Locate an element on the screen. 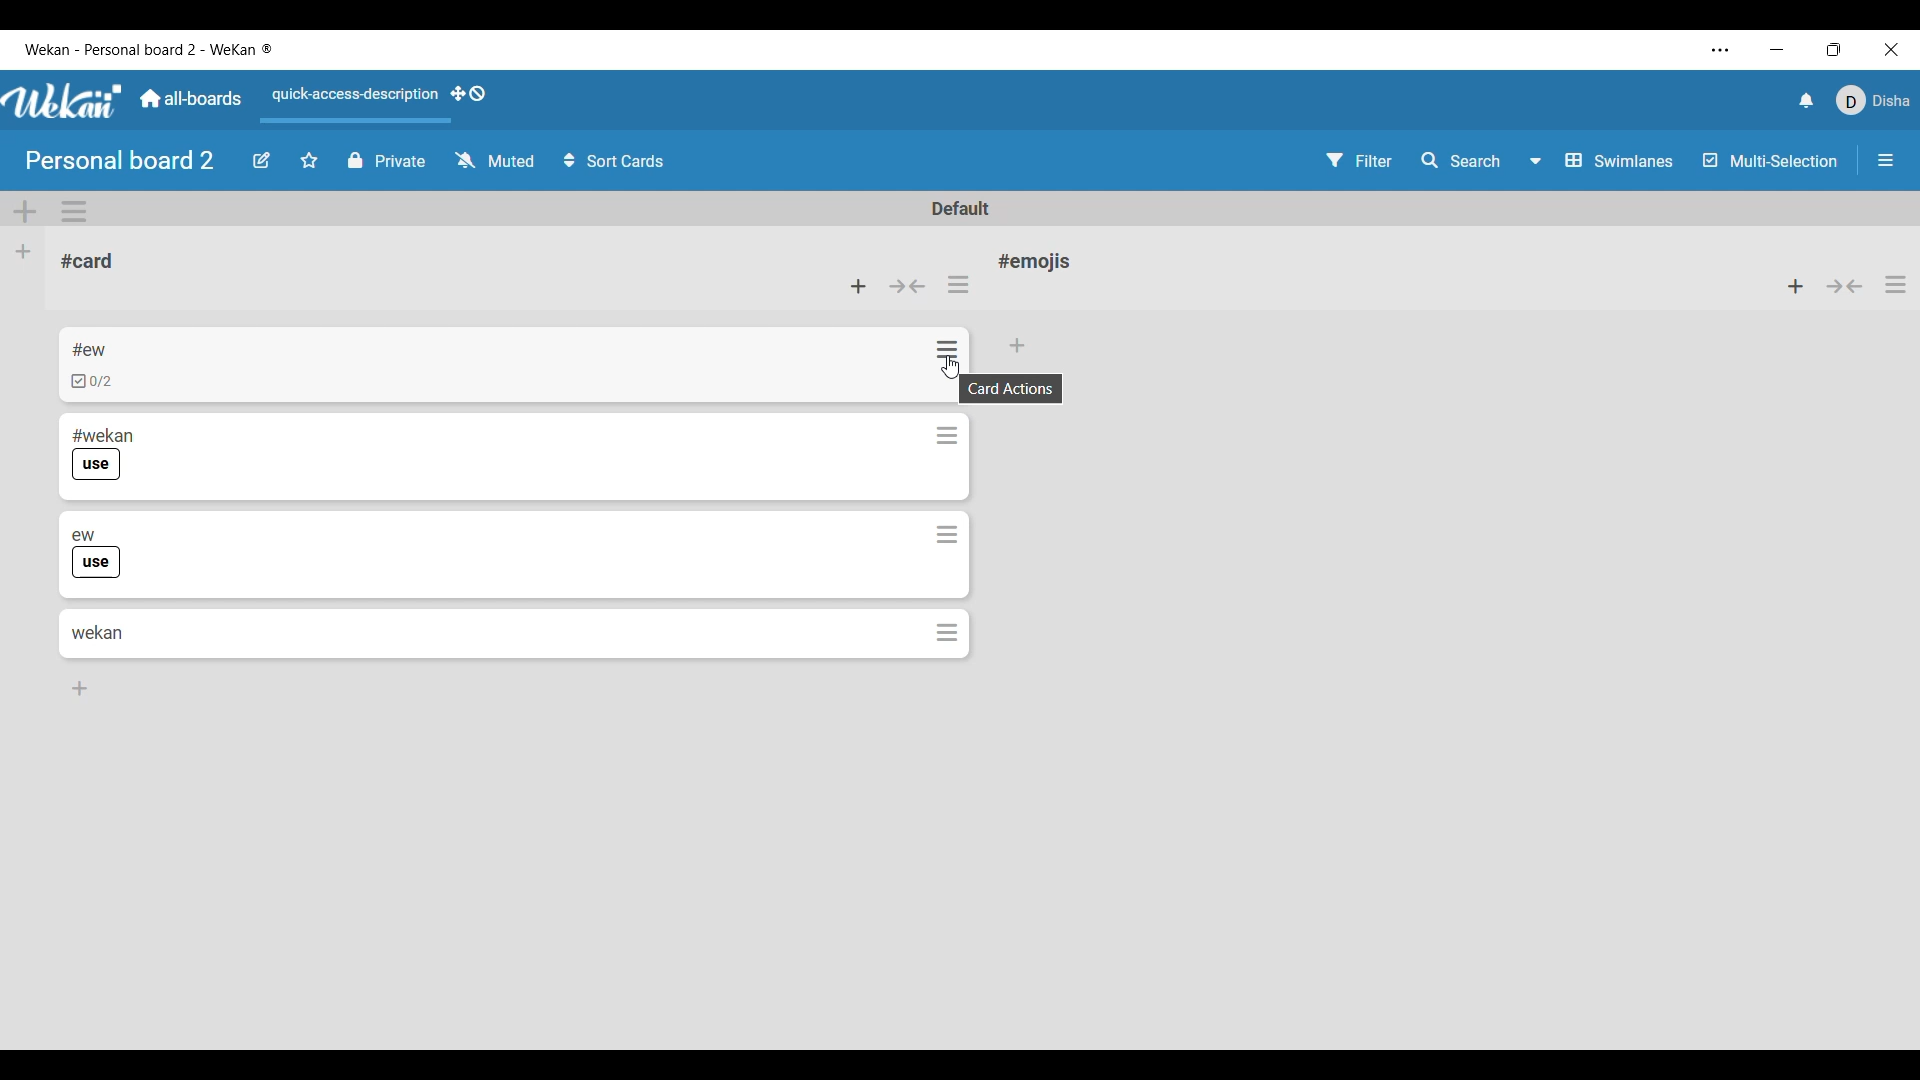  Show desktop drag handles is located at coordinates (468, 93).